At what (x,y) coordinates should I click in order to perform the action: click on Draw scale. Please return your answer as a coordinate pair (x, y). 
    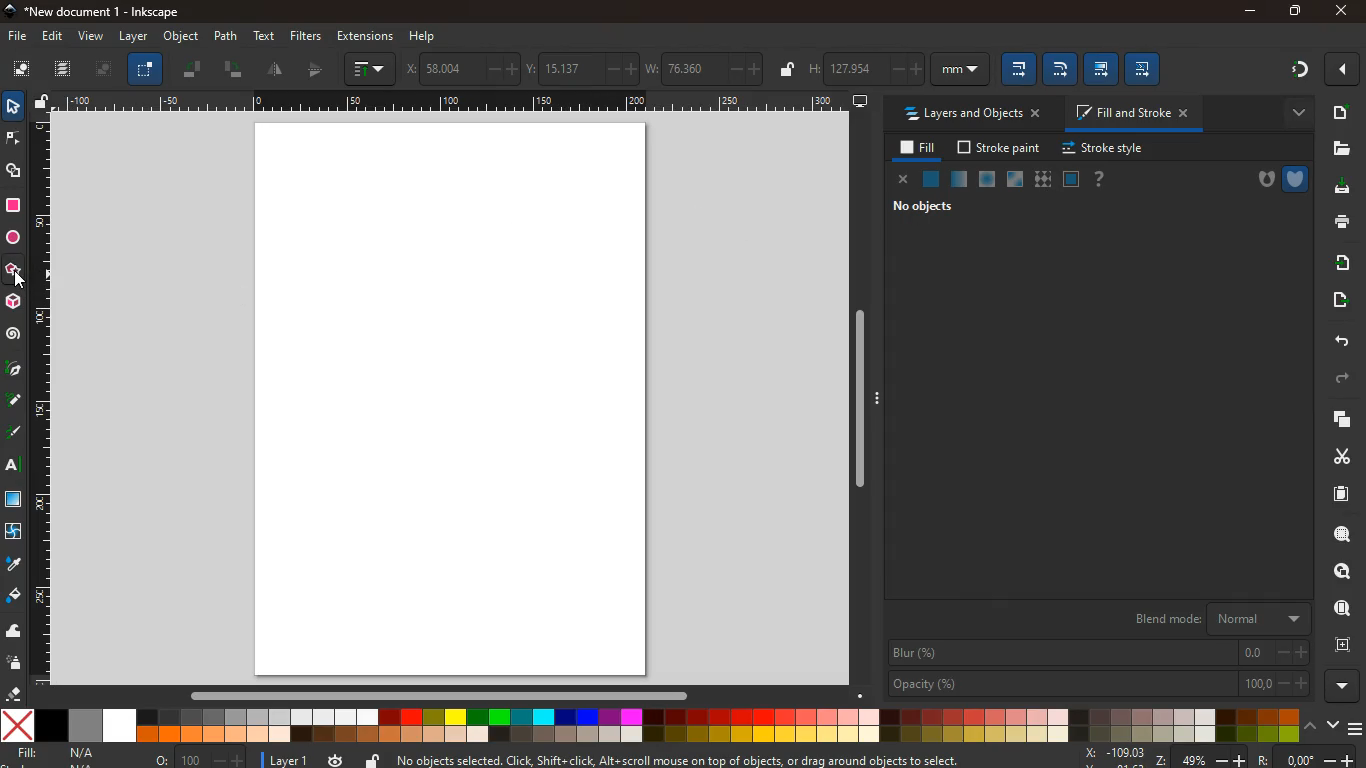
    Looking at the image, I should click on (455, 103).